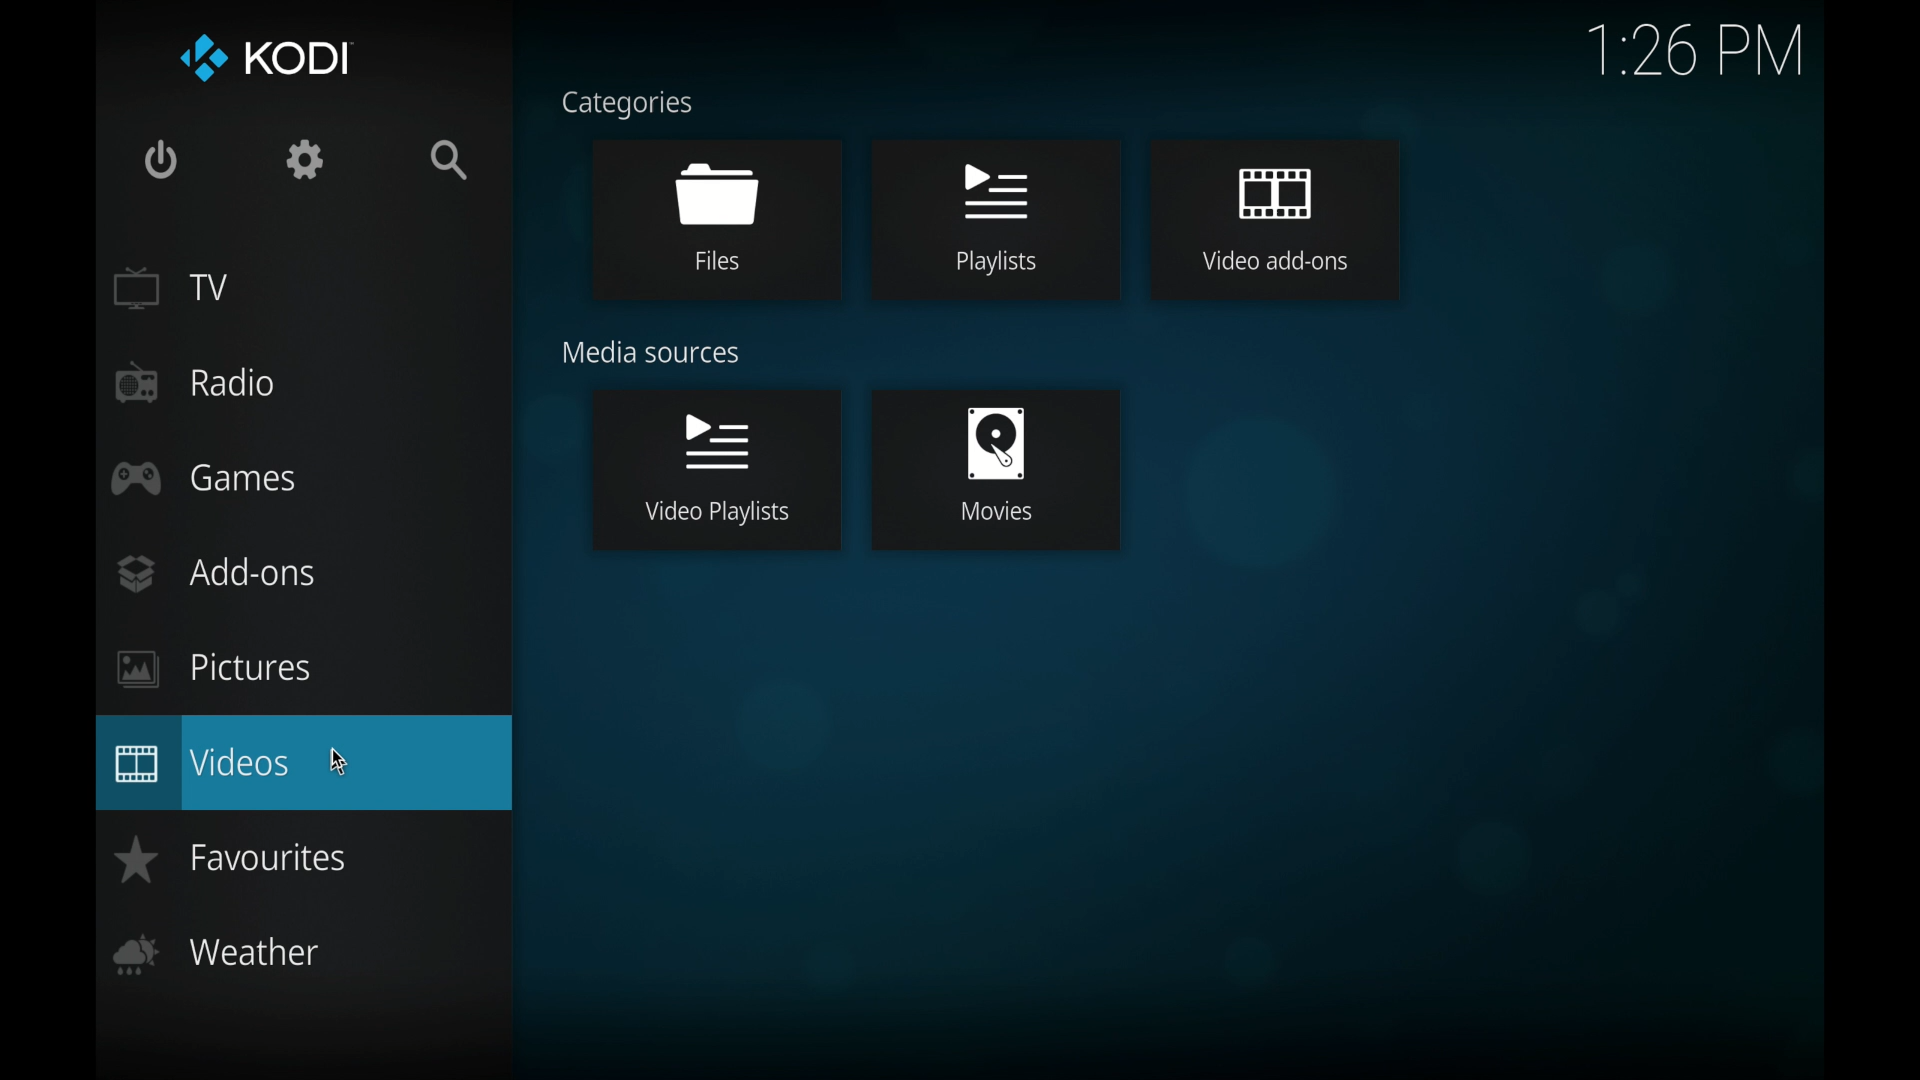  Describe the element at coordinates (1694, 52) in the screenshot. I see `time` at that location.